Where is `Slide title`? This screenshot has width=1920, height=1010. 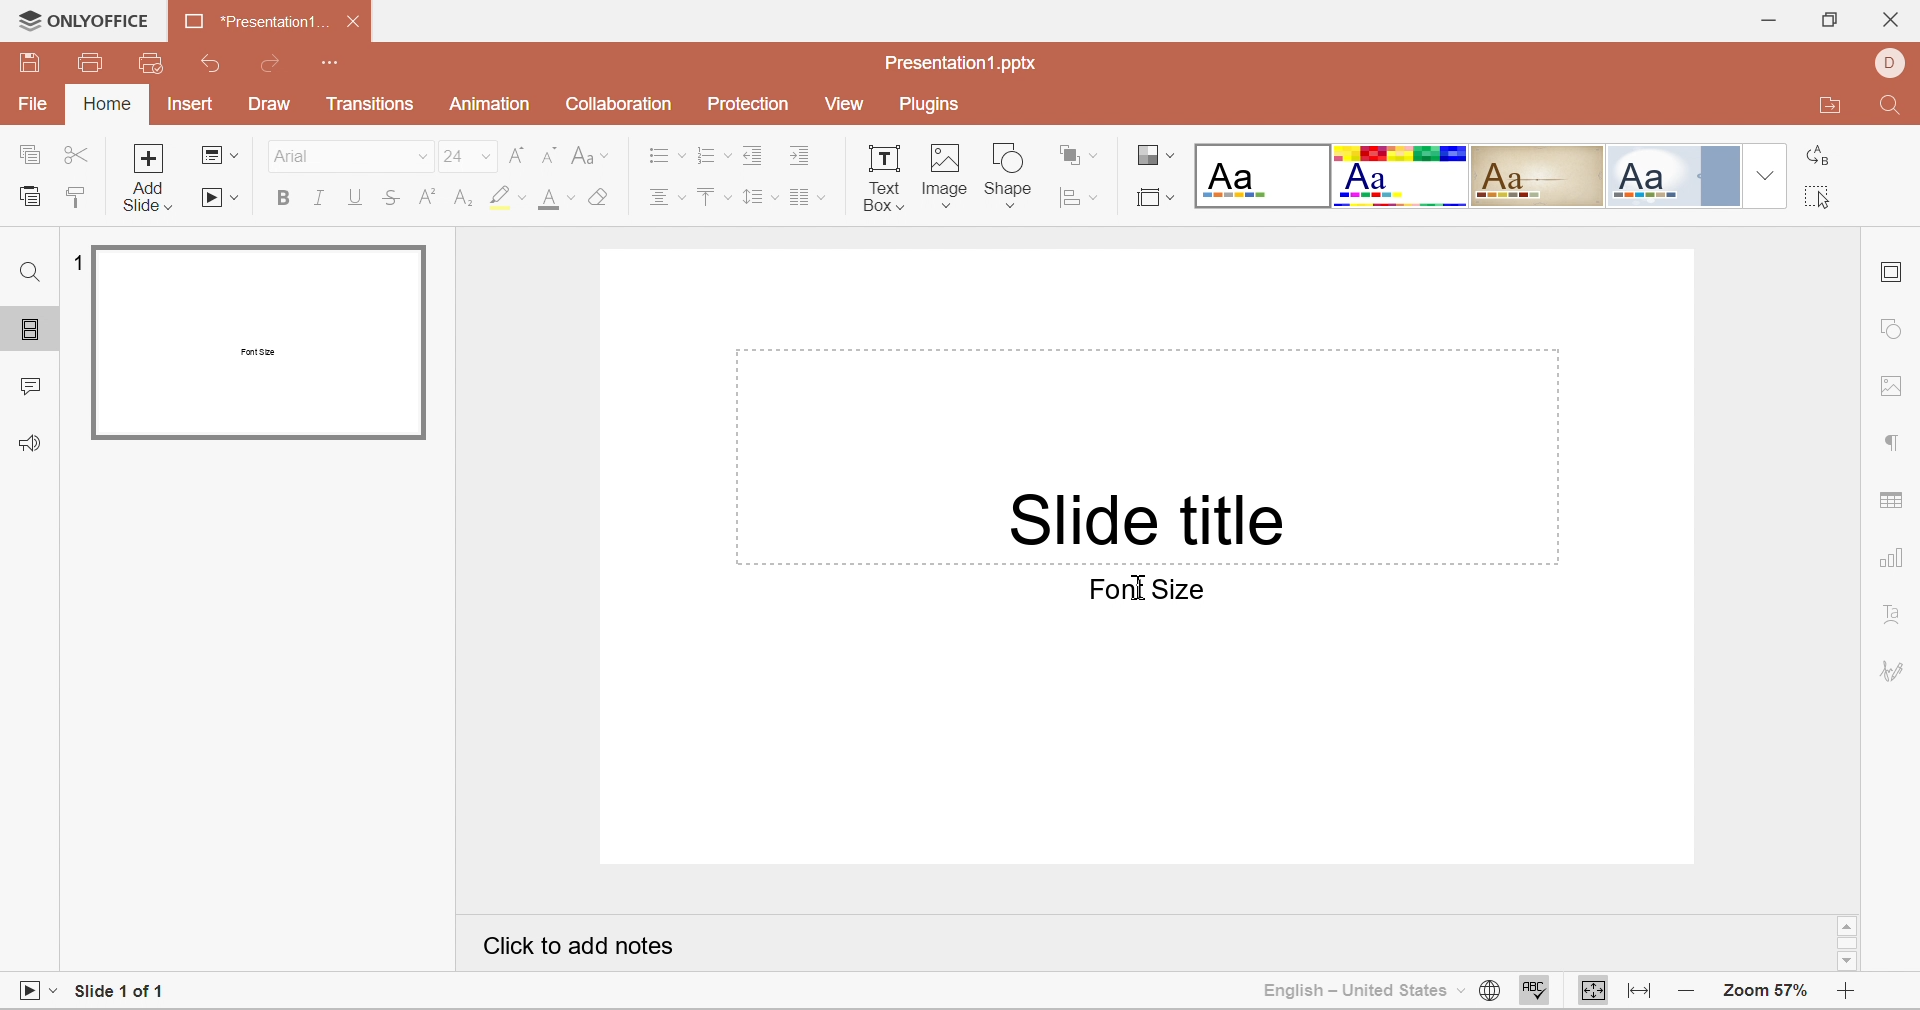
Slide title is located at coordinates (1151, 516).